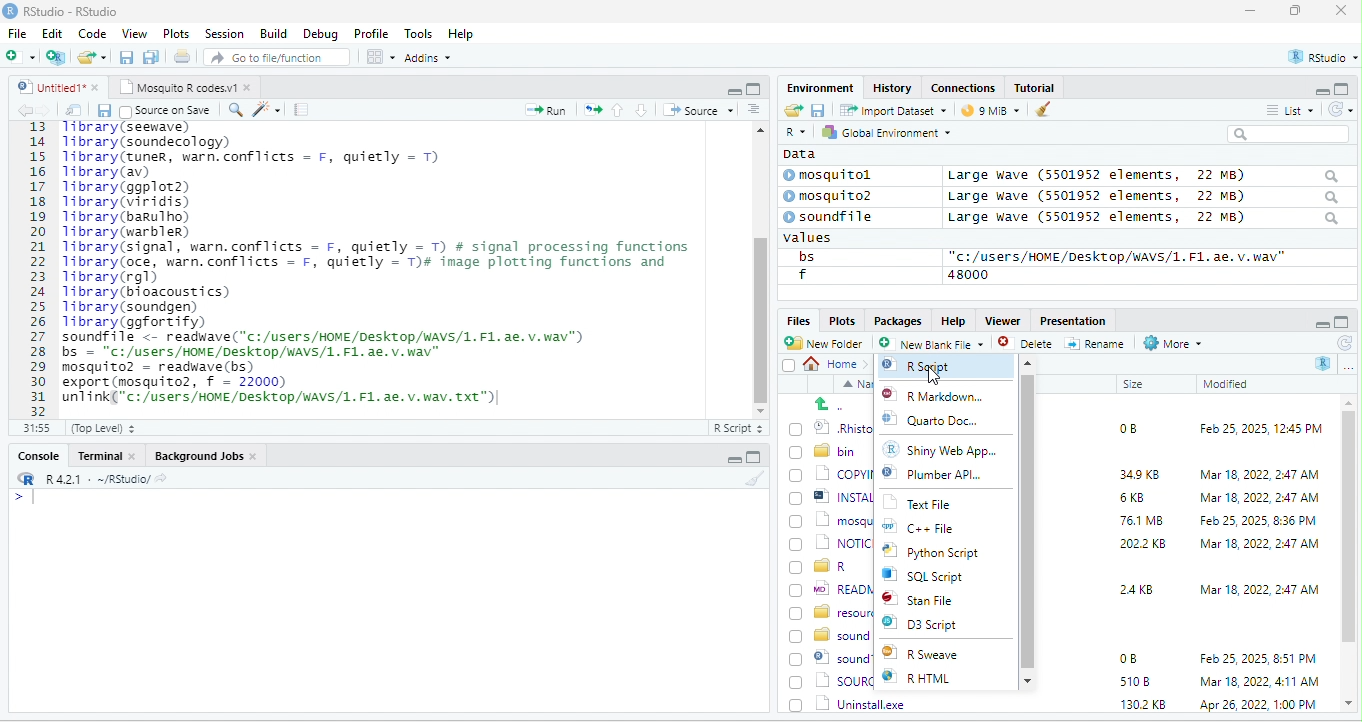 The image size is (1362, 722). What do you see at coordinates (969, 274) in the screenshot?
I see `48000` at bounding box center [969, 274].